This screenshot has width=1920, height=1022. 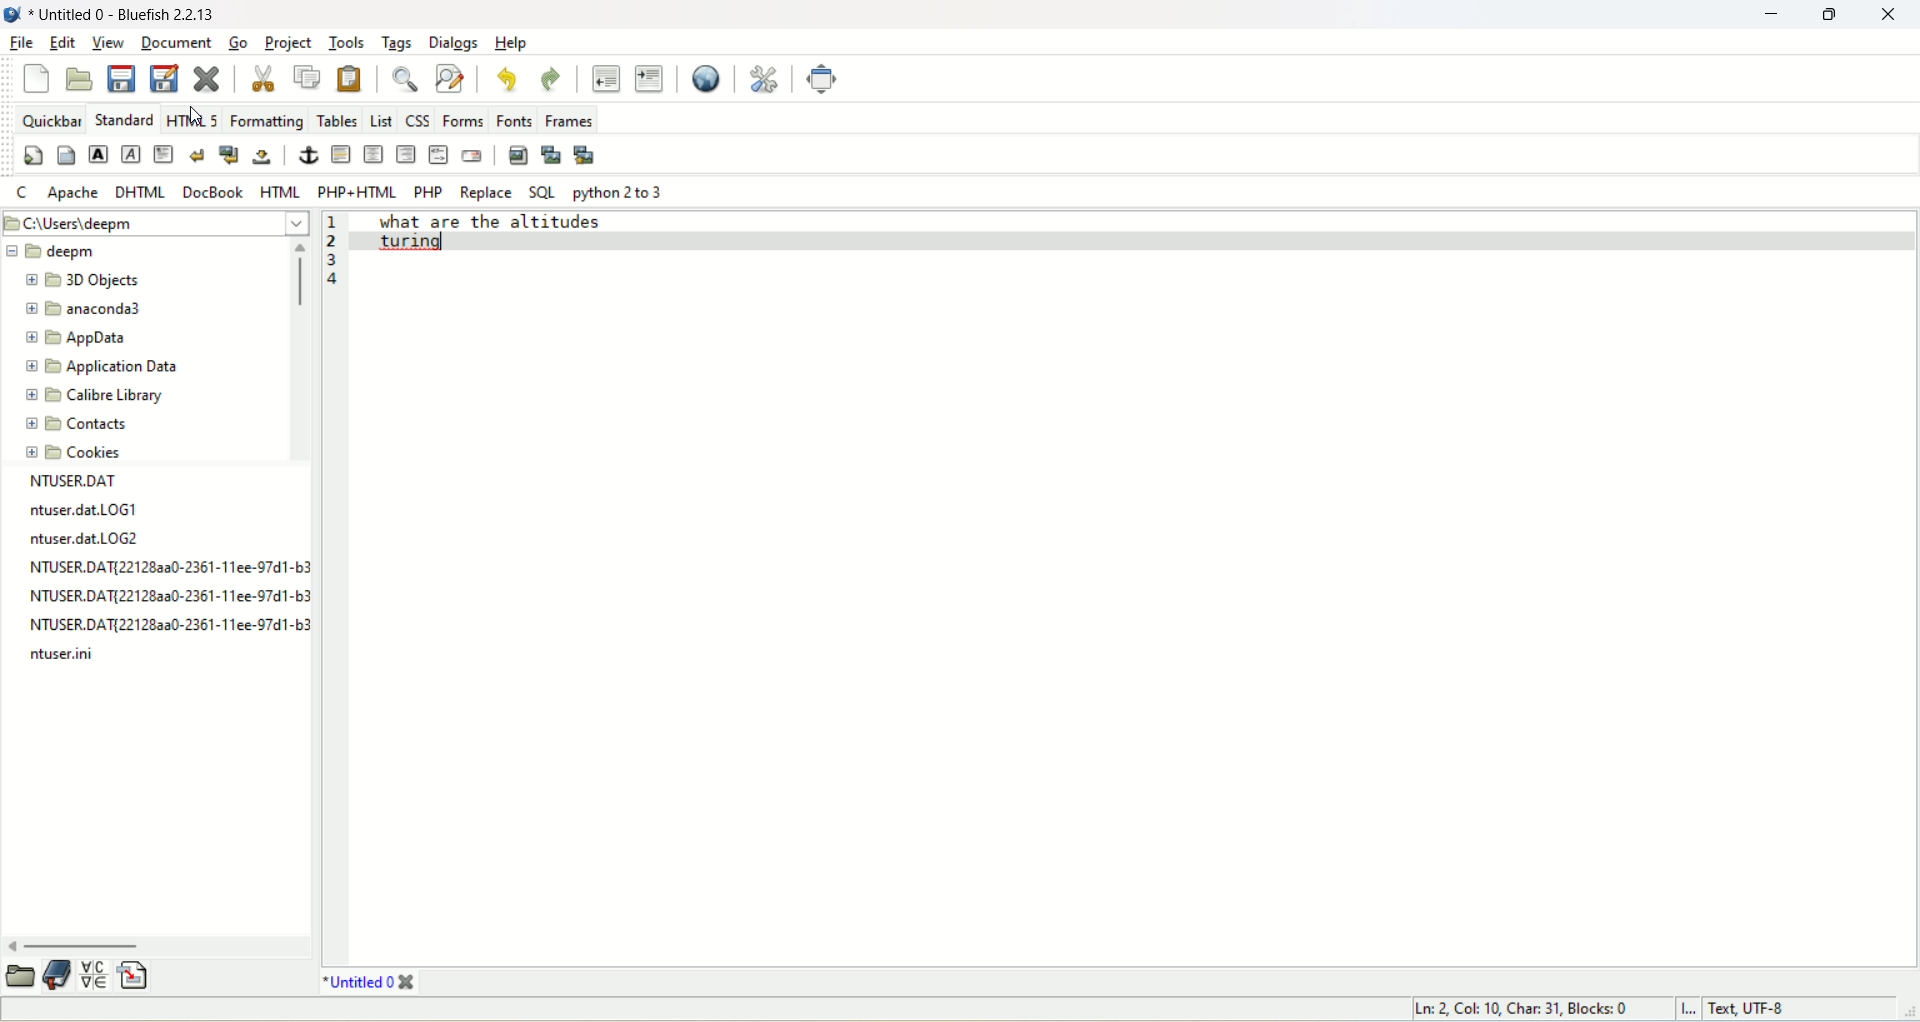 What do you see at coordinates (84, 341) in the screenshot?
I see `appdata` at bounding box center [84, 341].